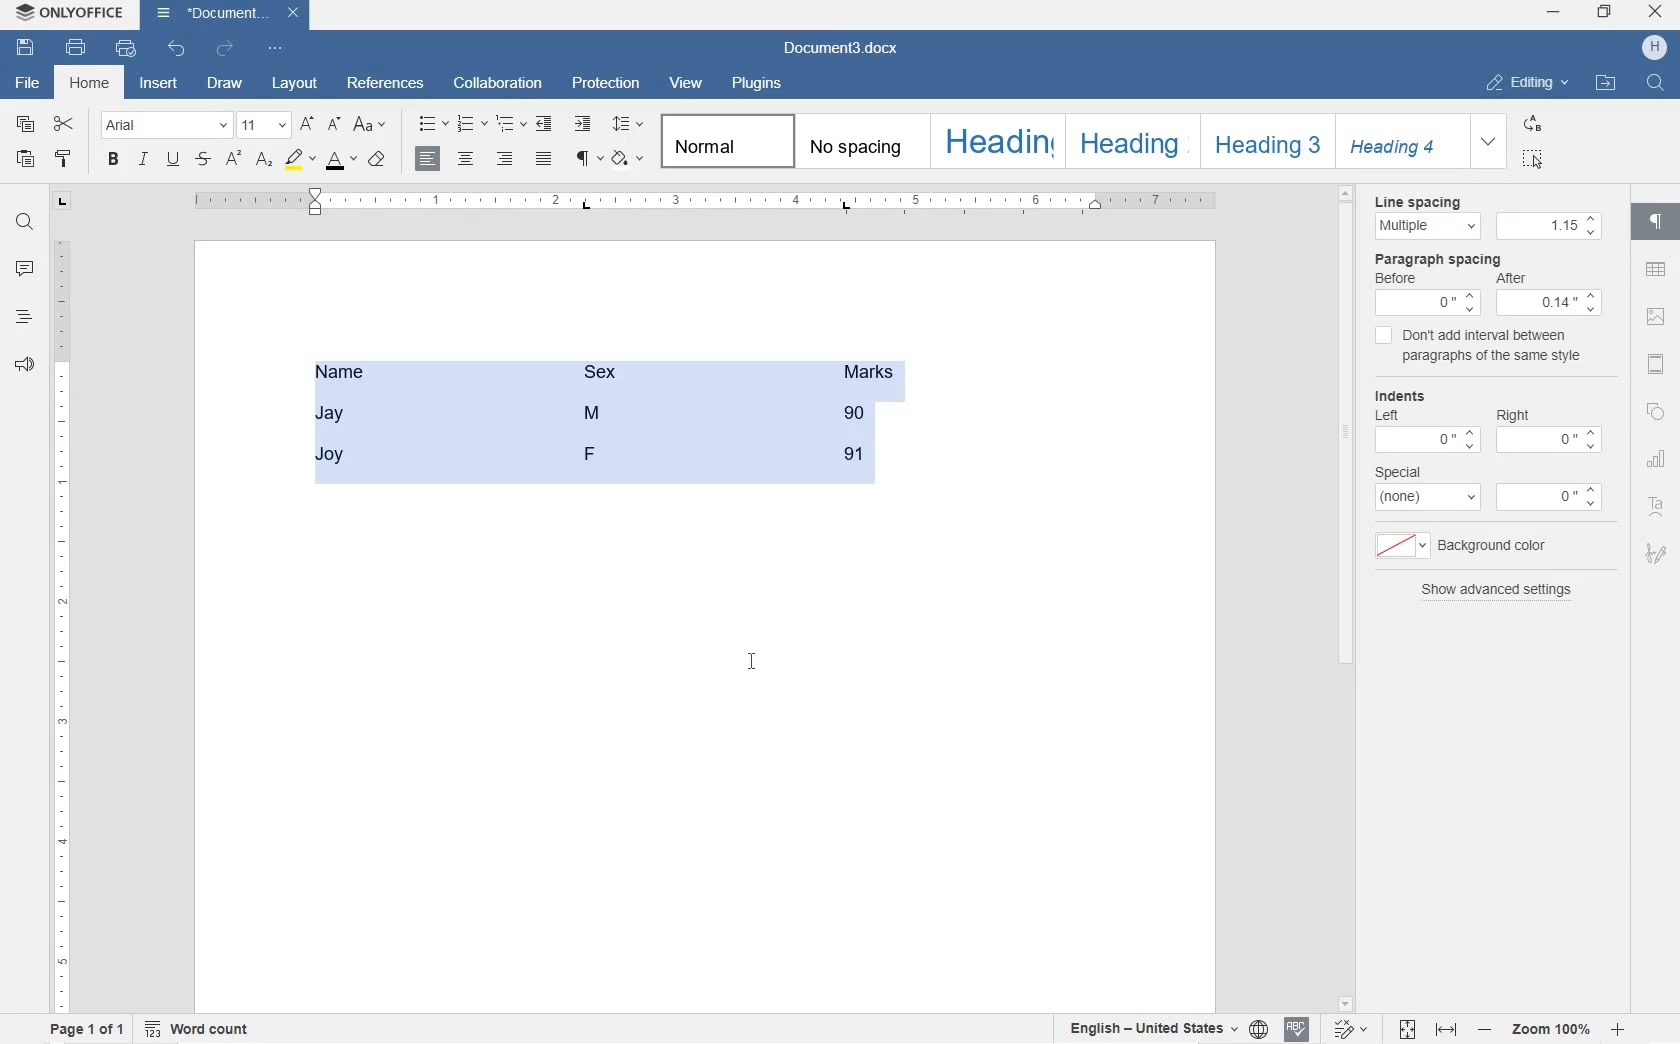 This screenshot has height=1044, width=1680. Describe the element at coordinates (1490, 200) in the screenshot. I see `Line spacing` at that location.